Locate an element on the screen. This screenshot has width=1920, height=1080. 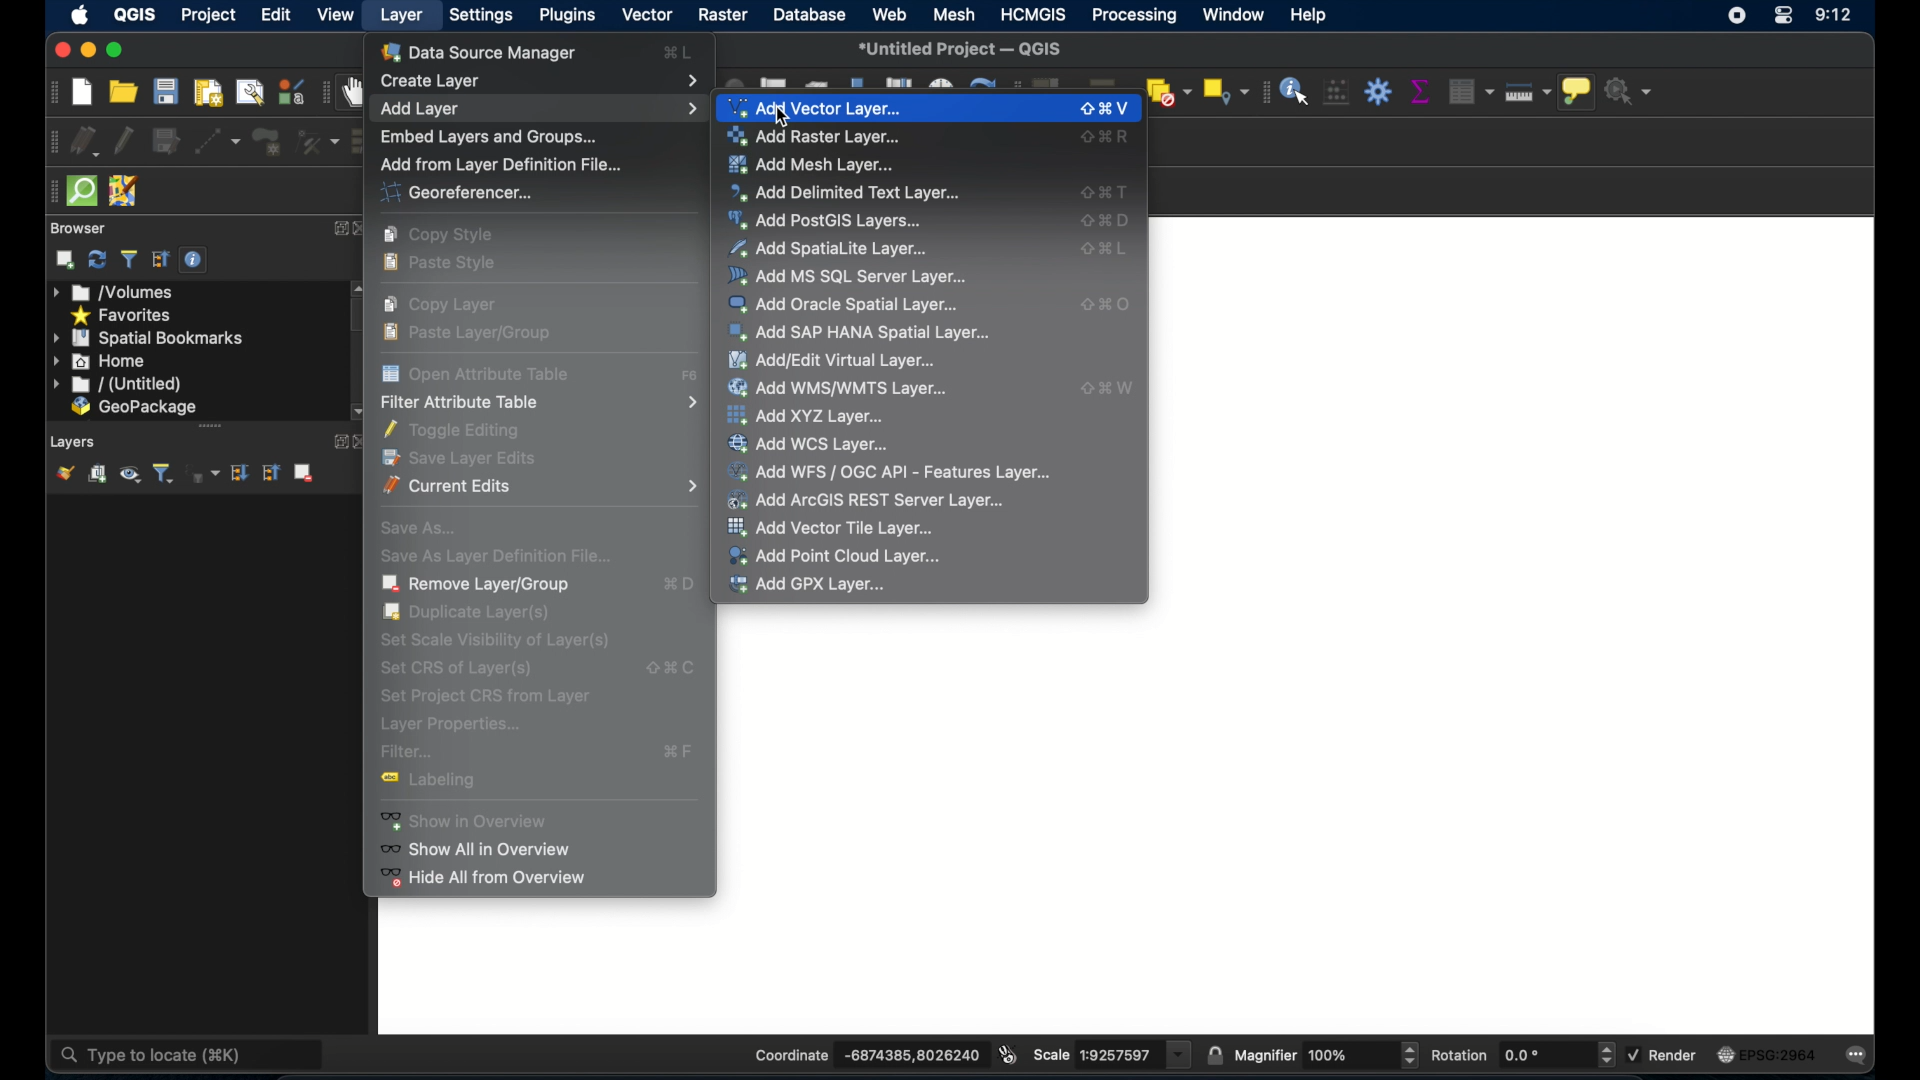
map navigation toolbar is located at coordinates (323, 95).